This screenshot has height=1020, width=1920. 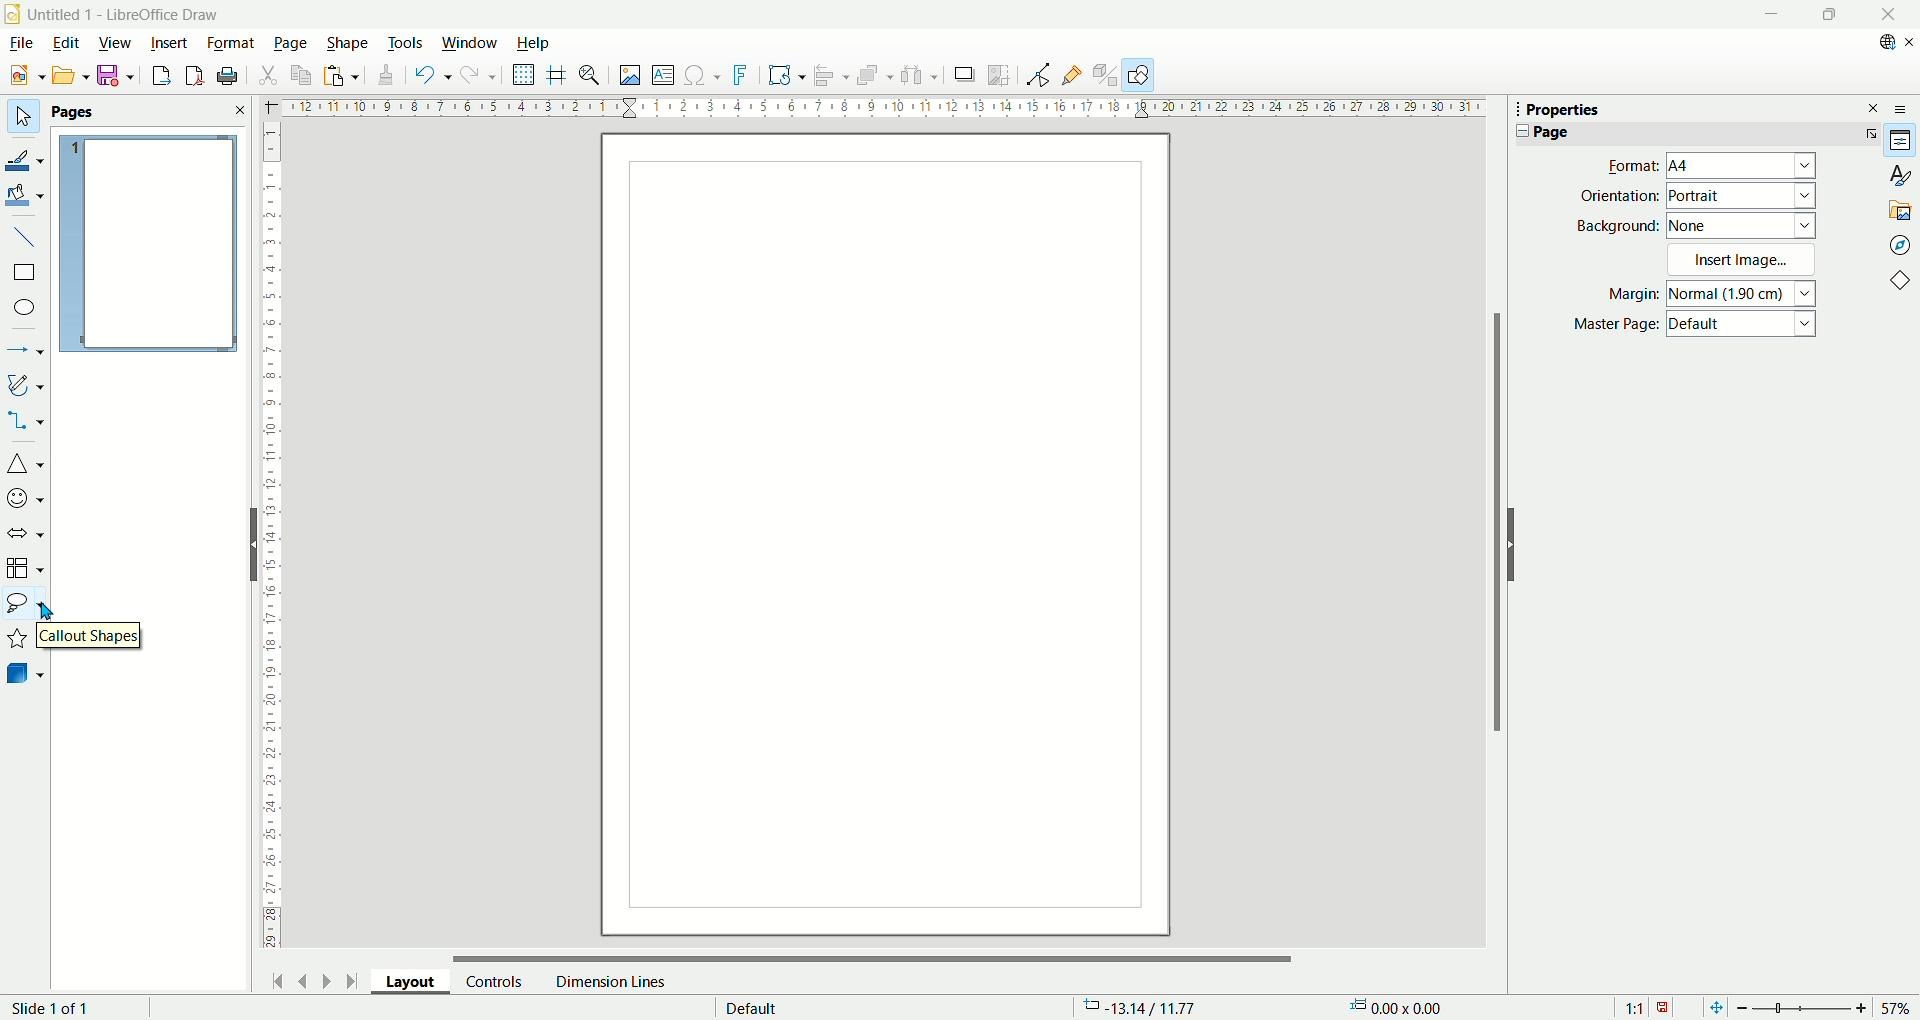 What do you see at coordinates (480, 79) in the screenshot?
I see `redo` at bounding box center [480, 79].